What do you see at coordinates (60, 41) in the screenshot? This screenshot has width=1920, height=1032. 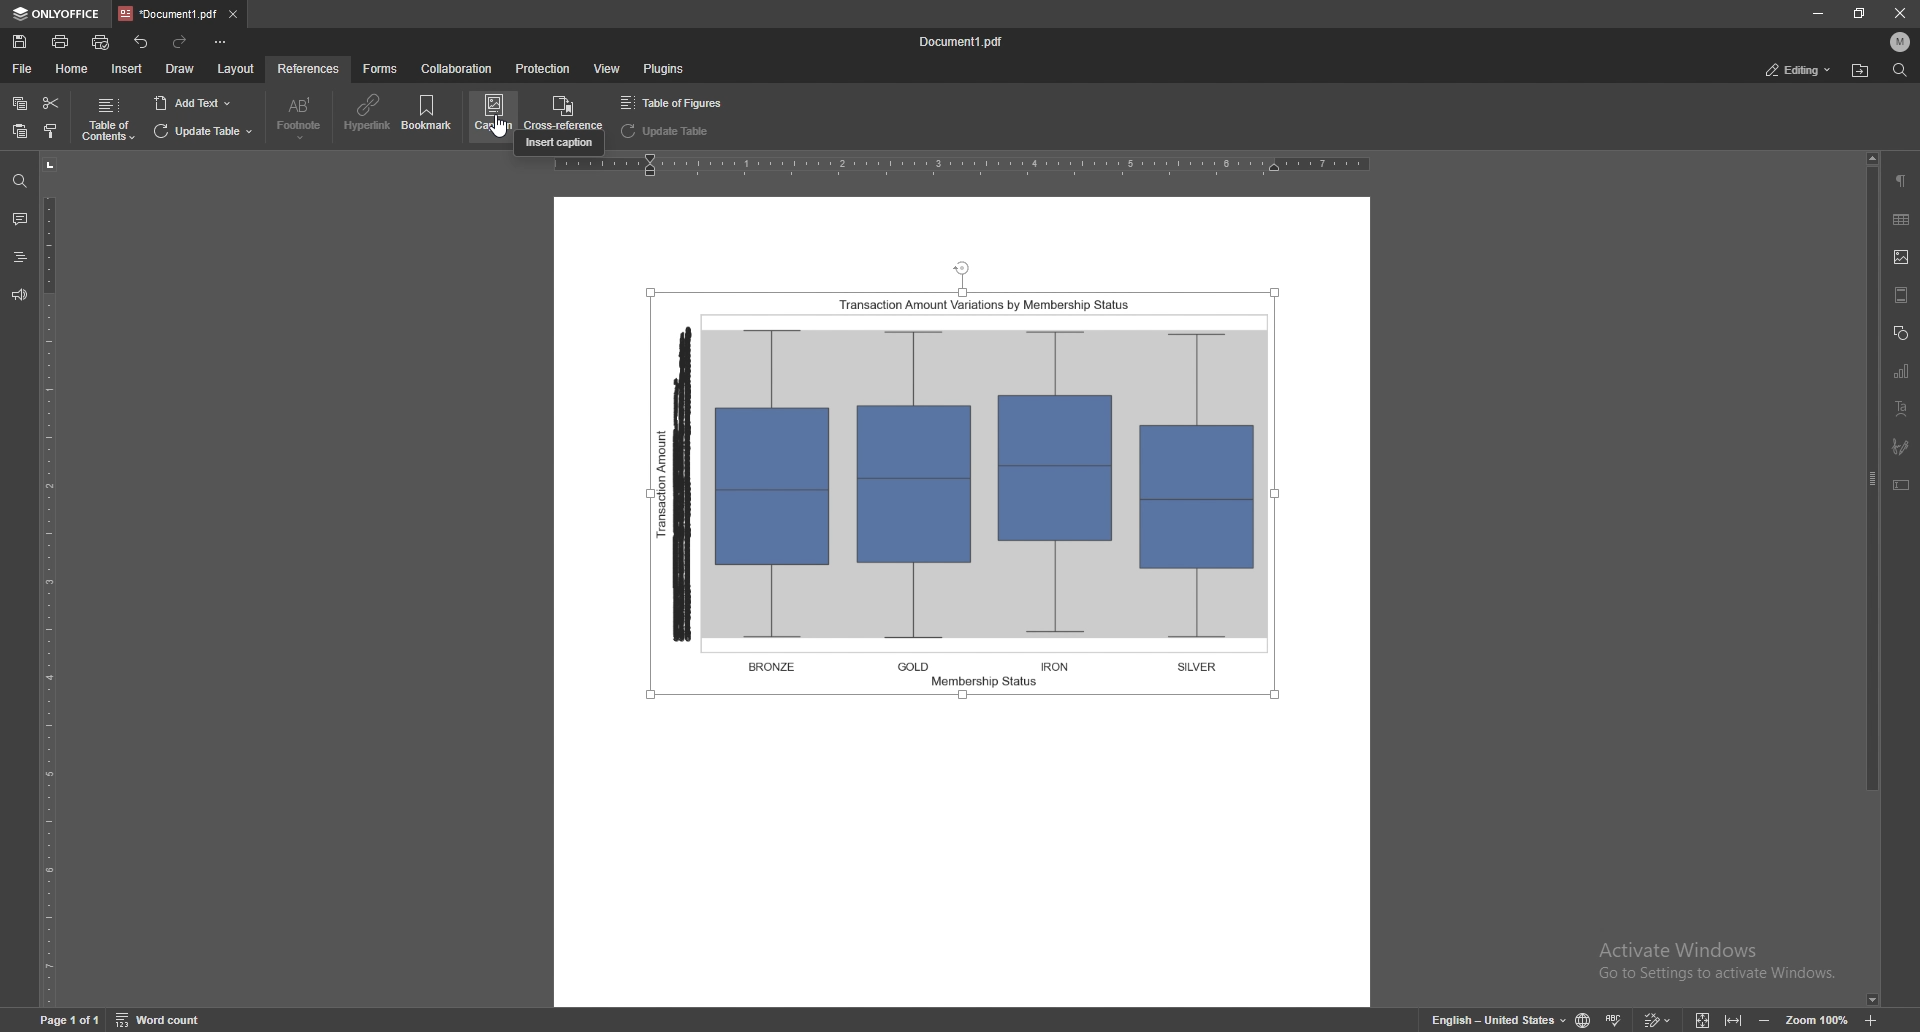 I see `print` at bounding box center [60, 41].